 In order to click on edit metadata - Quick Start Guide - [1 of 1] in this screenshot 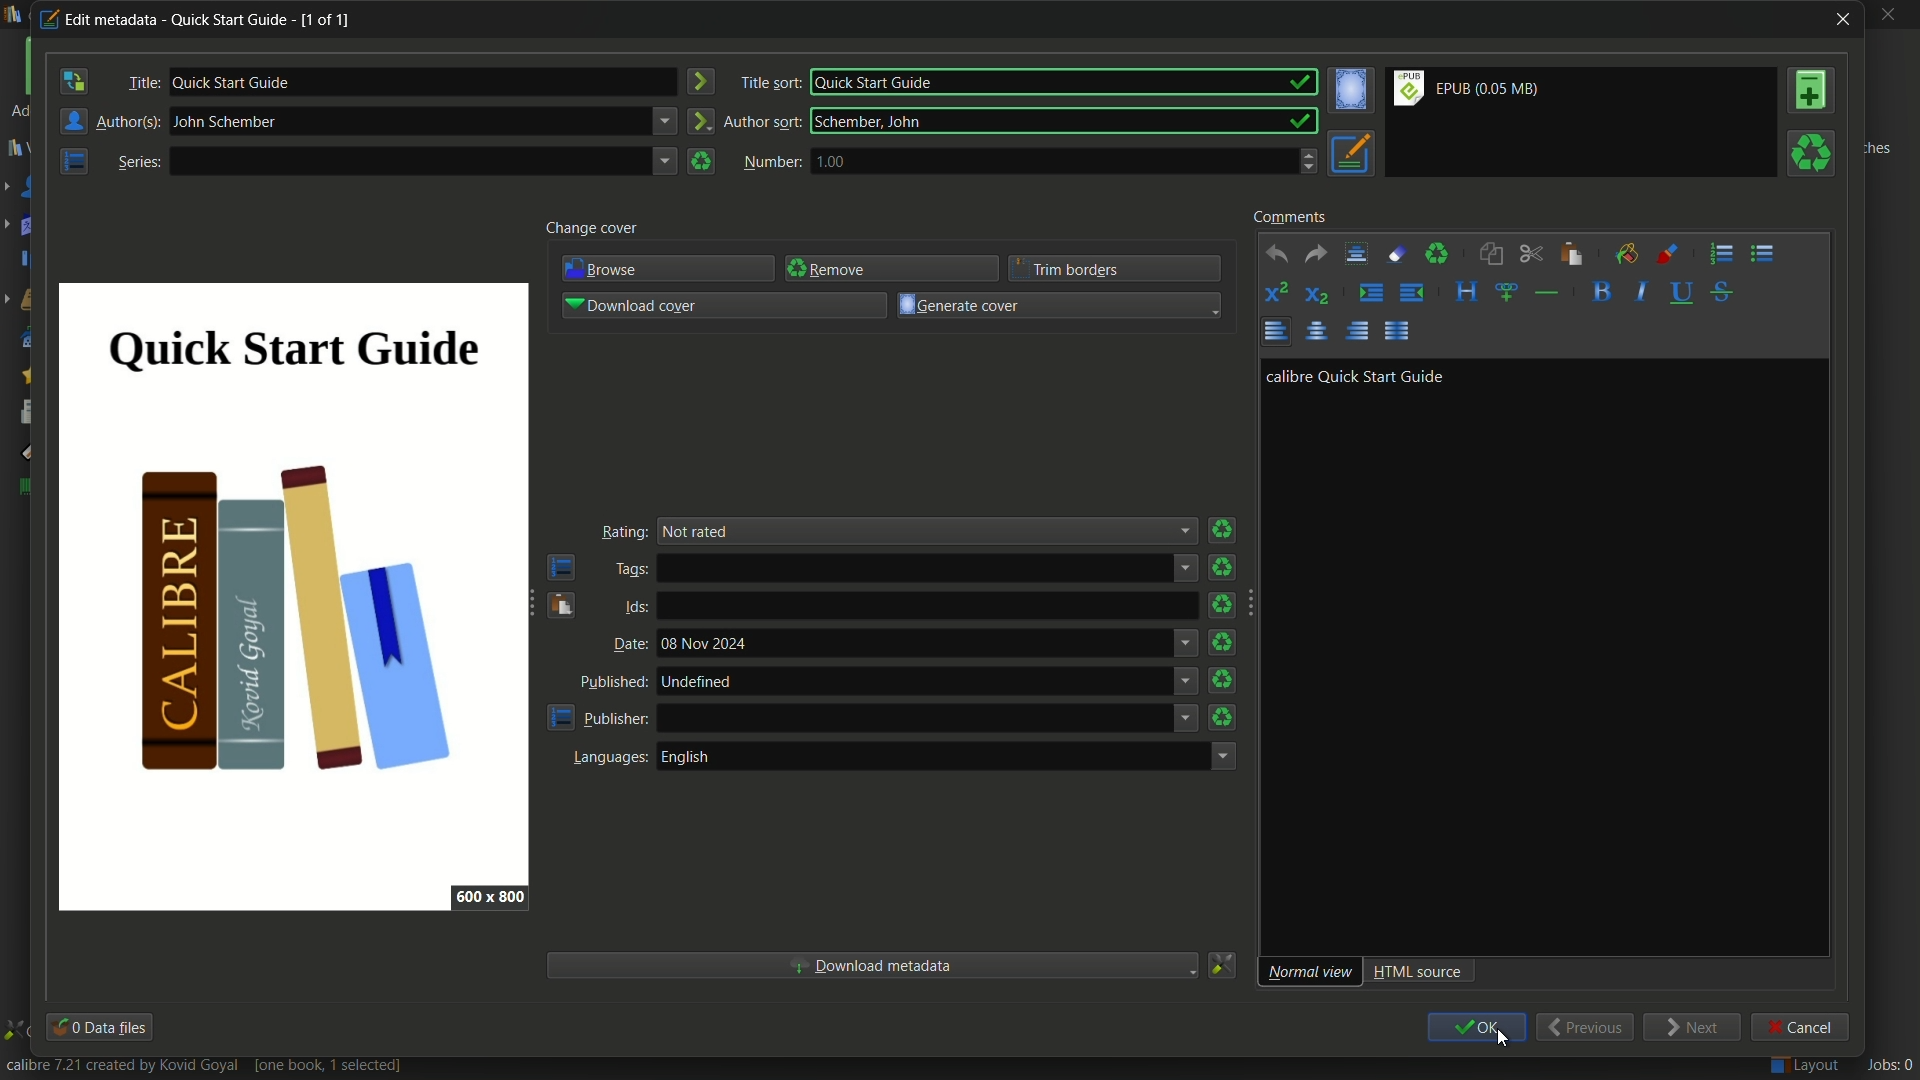, I will do `click(203, 21)`.